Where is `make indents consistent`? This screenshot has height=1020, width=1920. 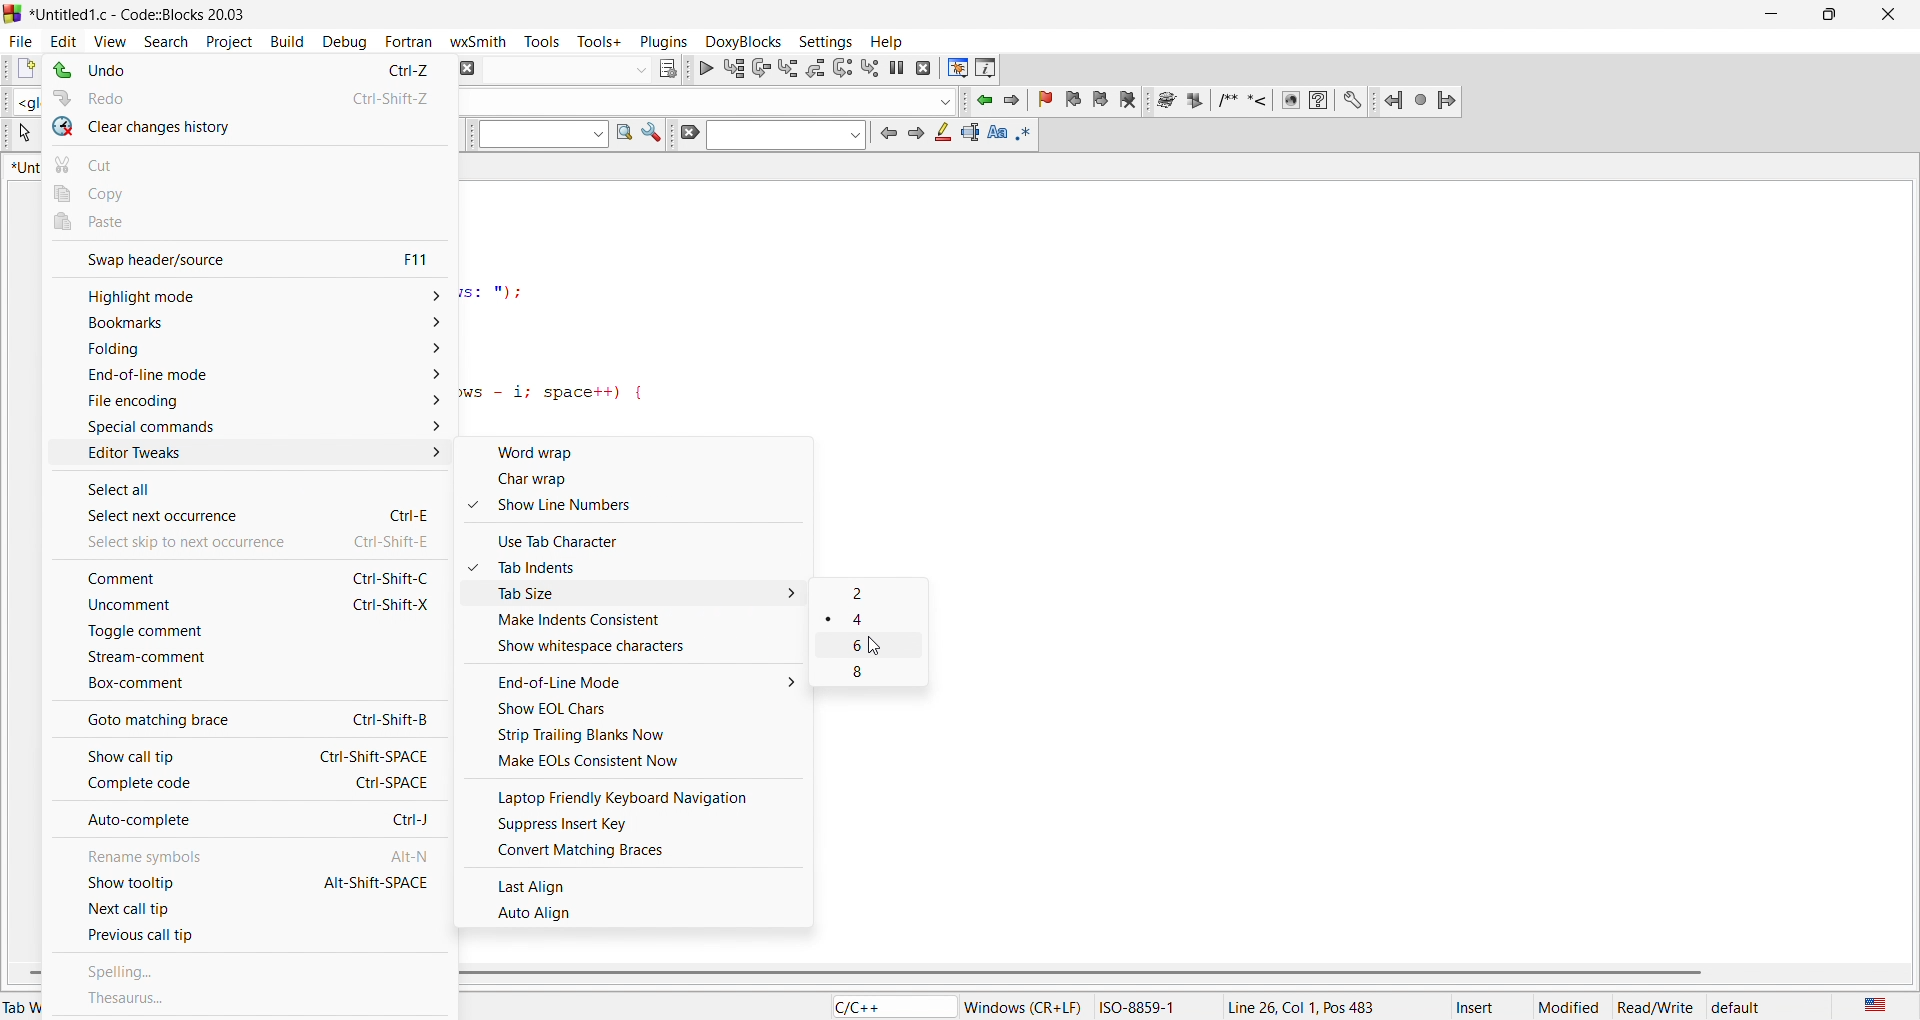
make indents consistent is located at coordinates (644, 623).